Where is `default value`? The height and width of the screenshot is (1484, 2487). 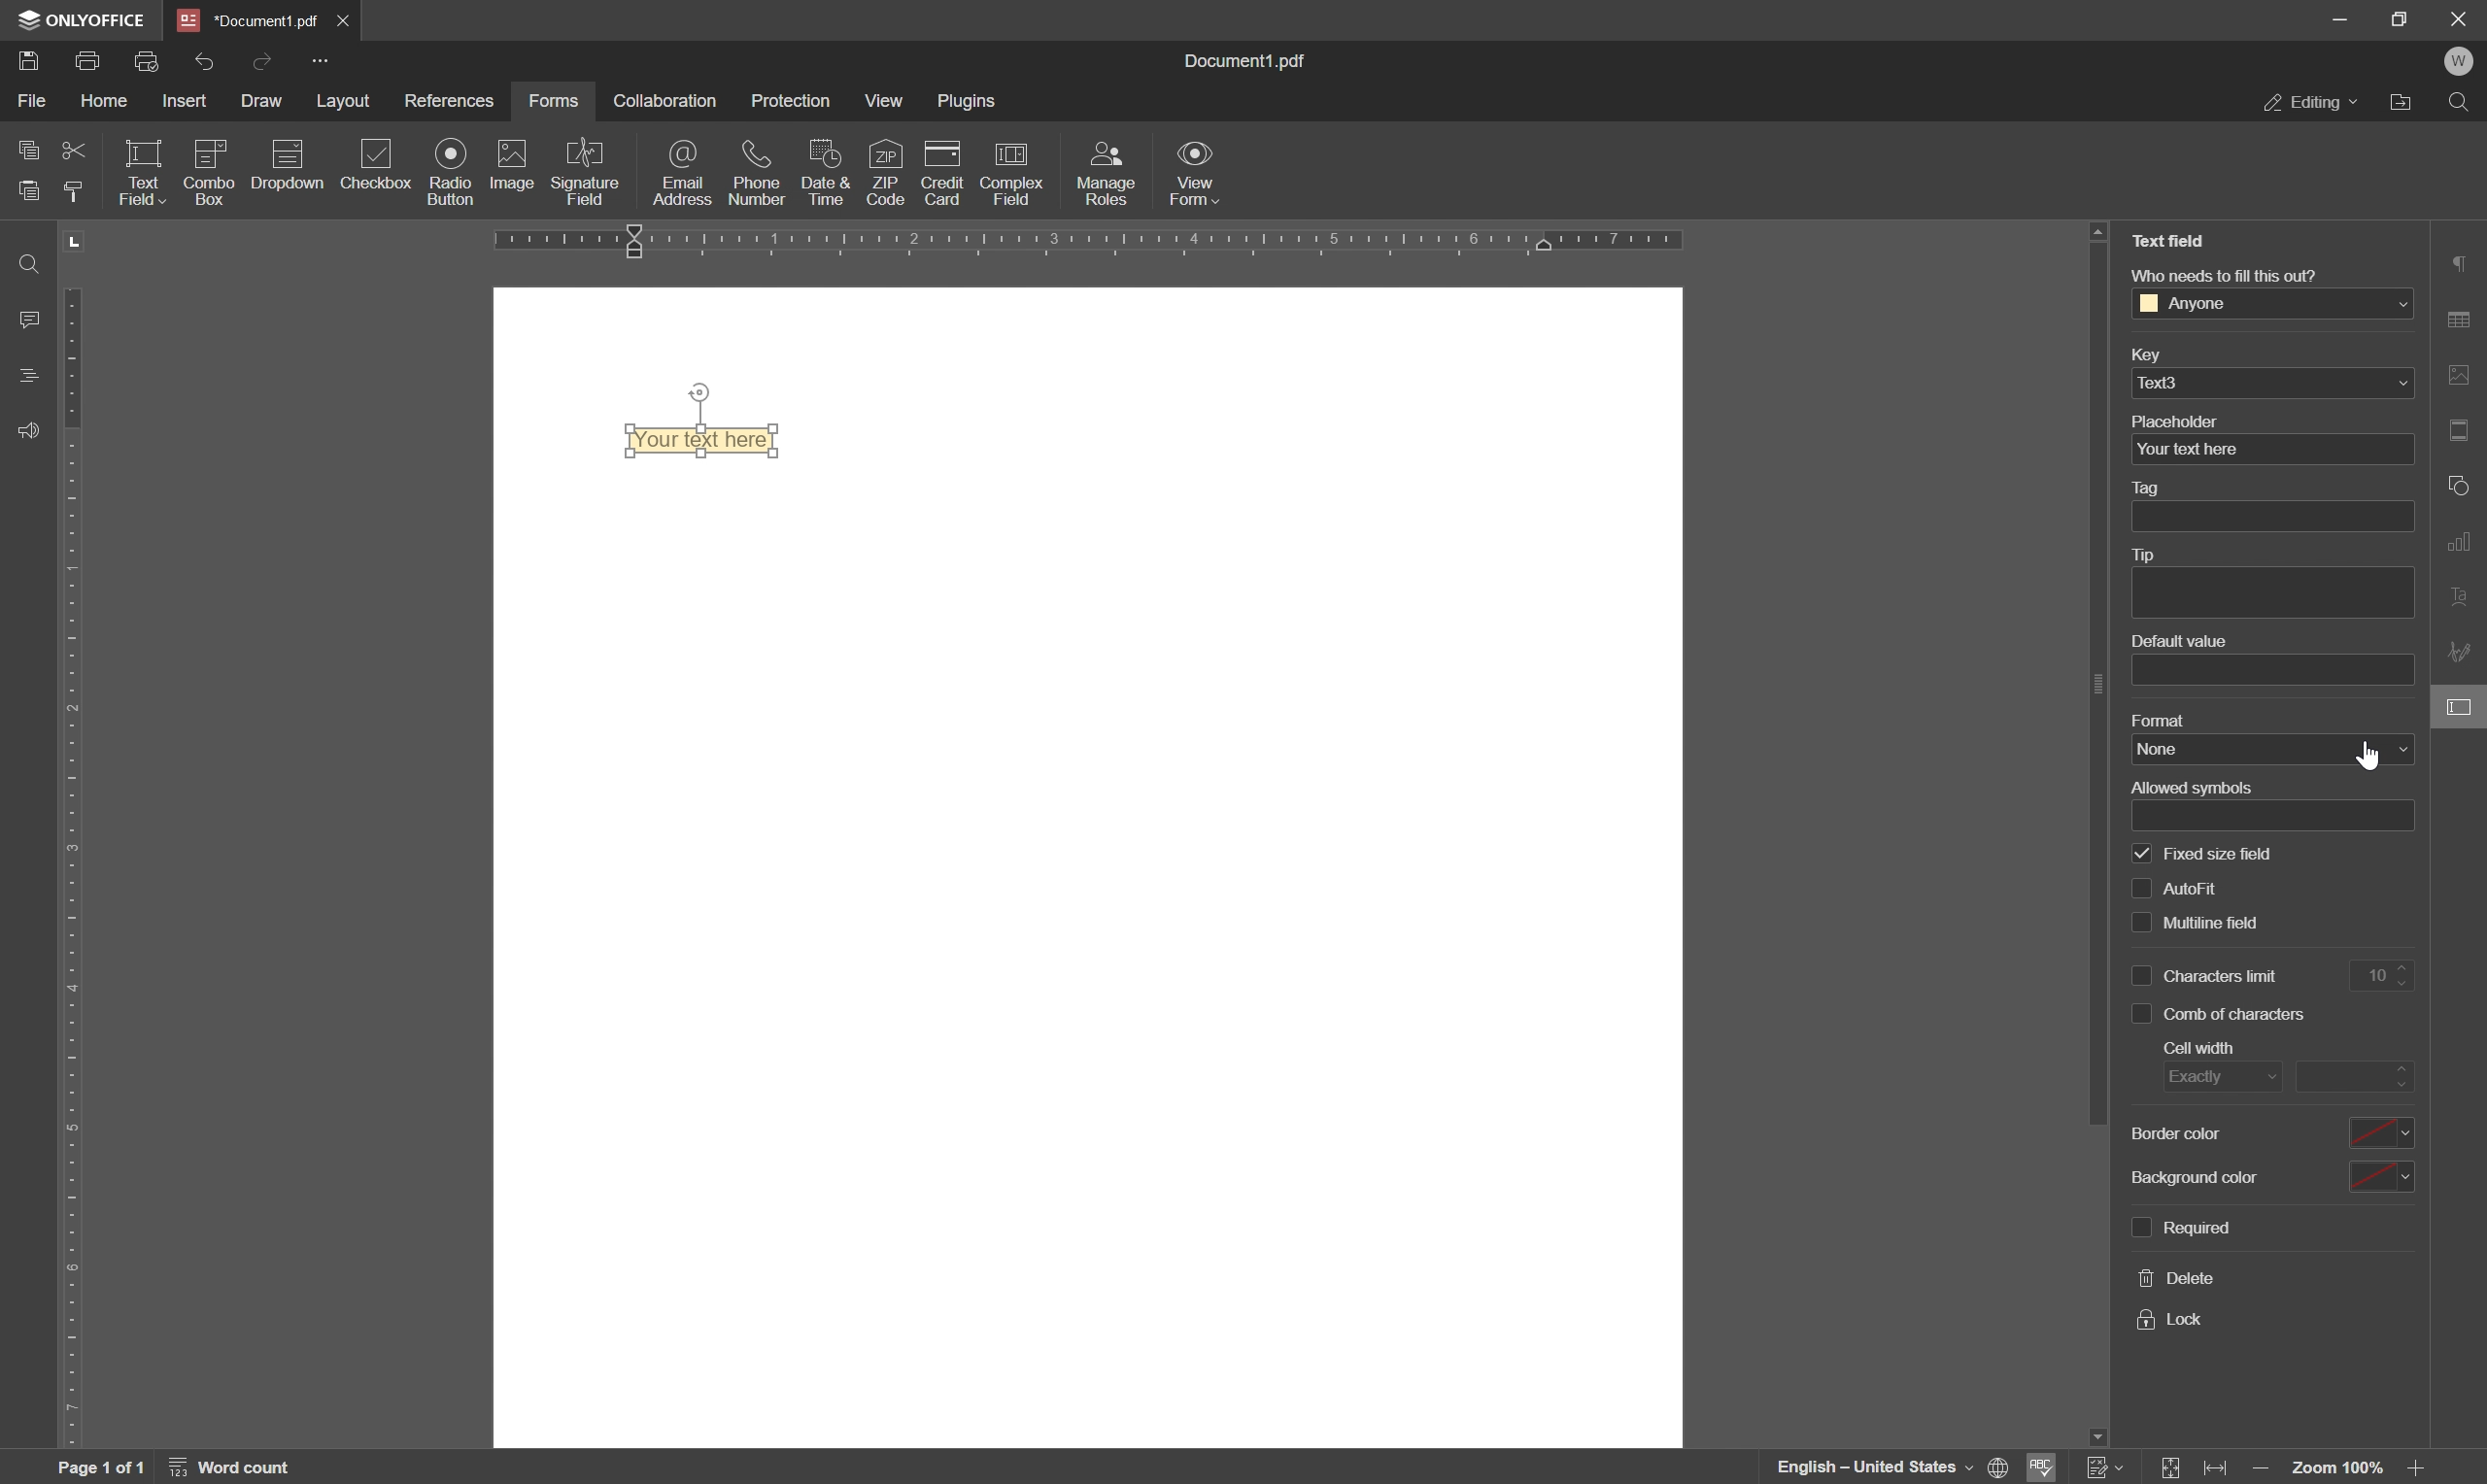 default value is located at coordinates (2175, 641).